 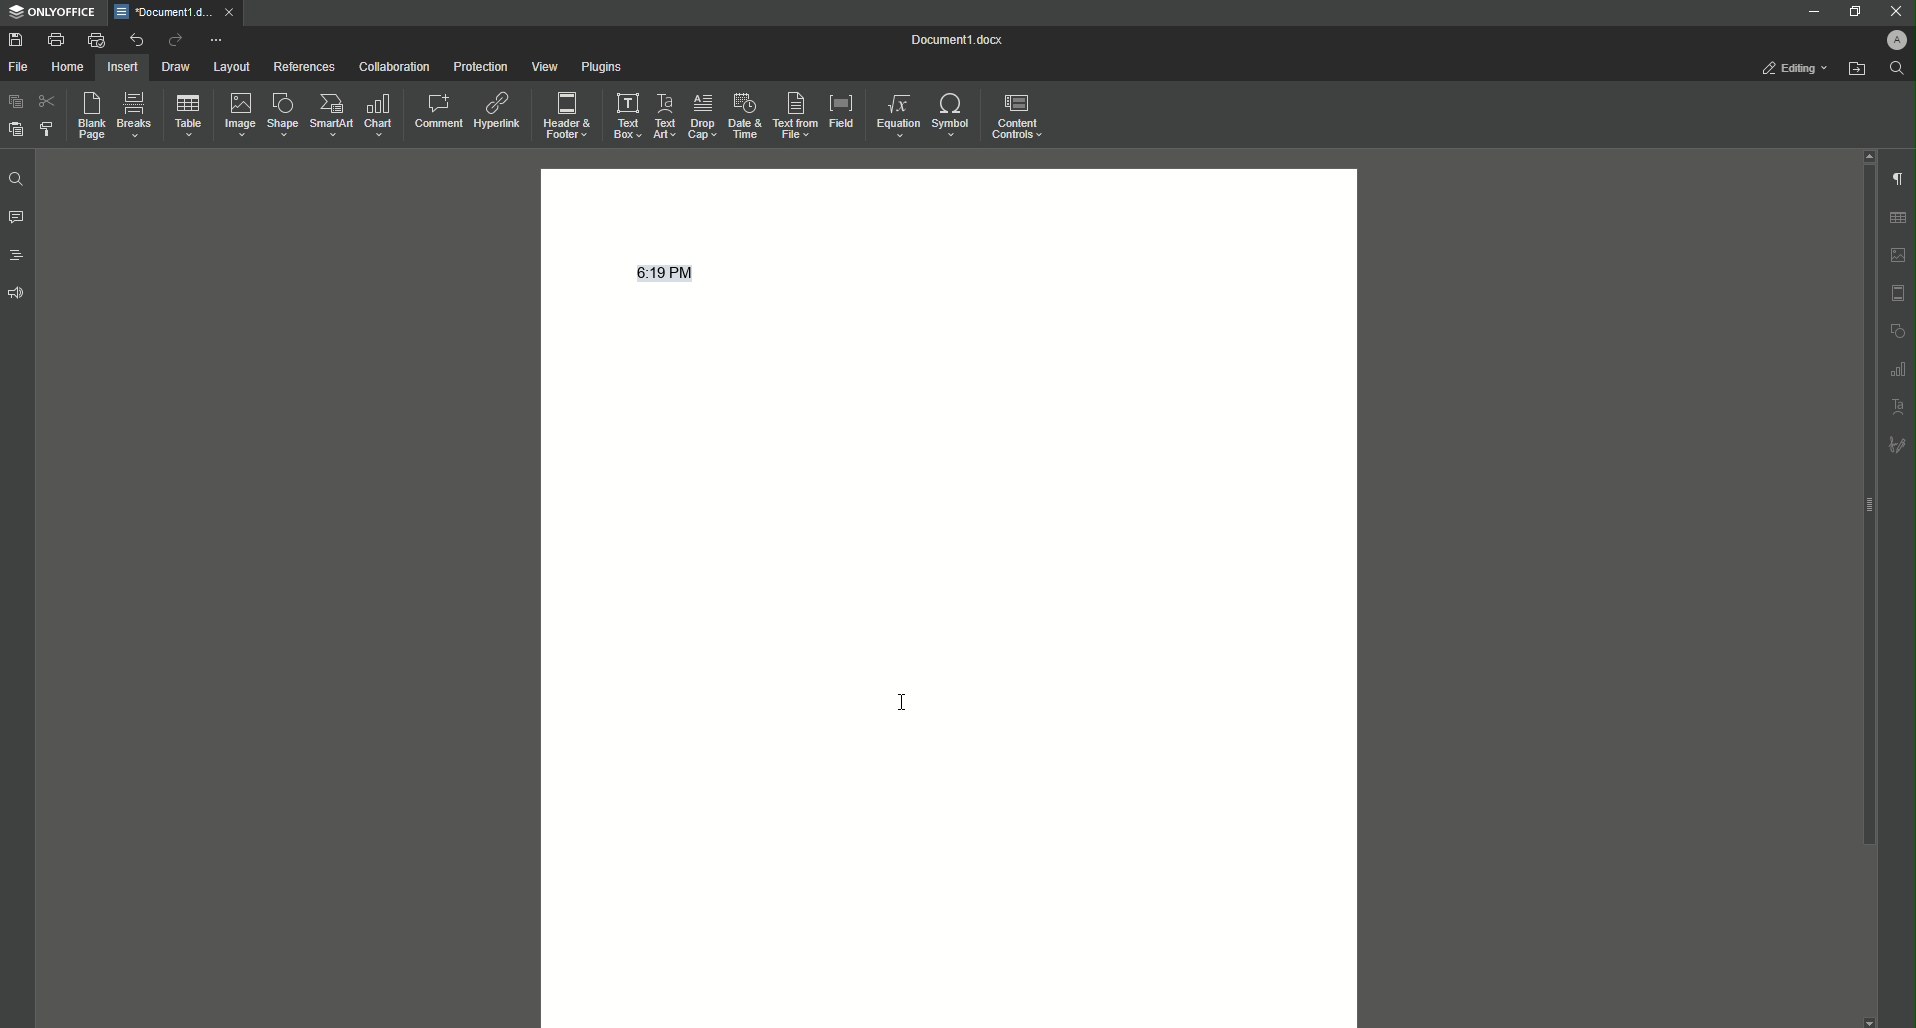 I want to click on Date and Time, so click(x=742, y=114).